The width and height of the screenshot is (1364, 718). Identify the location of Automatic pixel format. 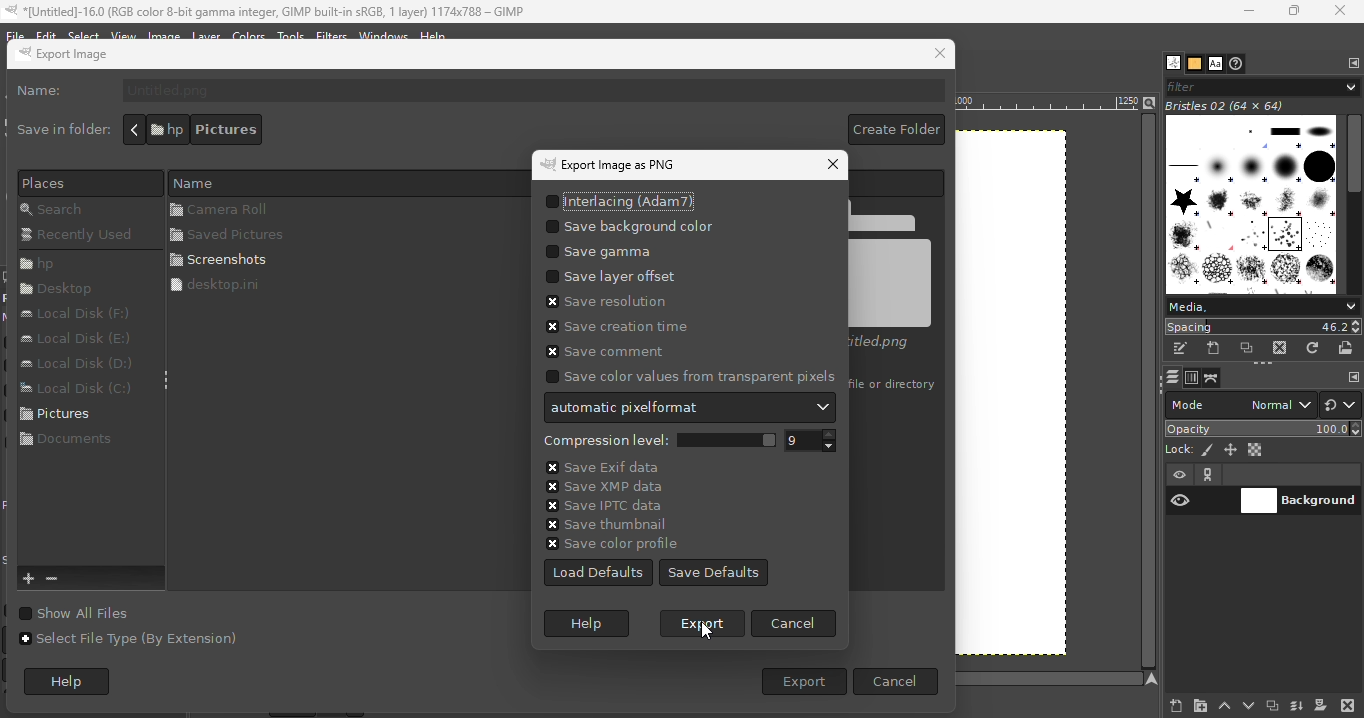
(688, 407).